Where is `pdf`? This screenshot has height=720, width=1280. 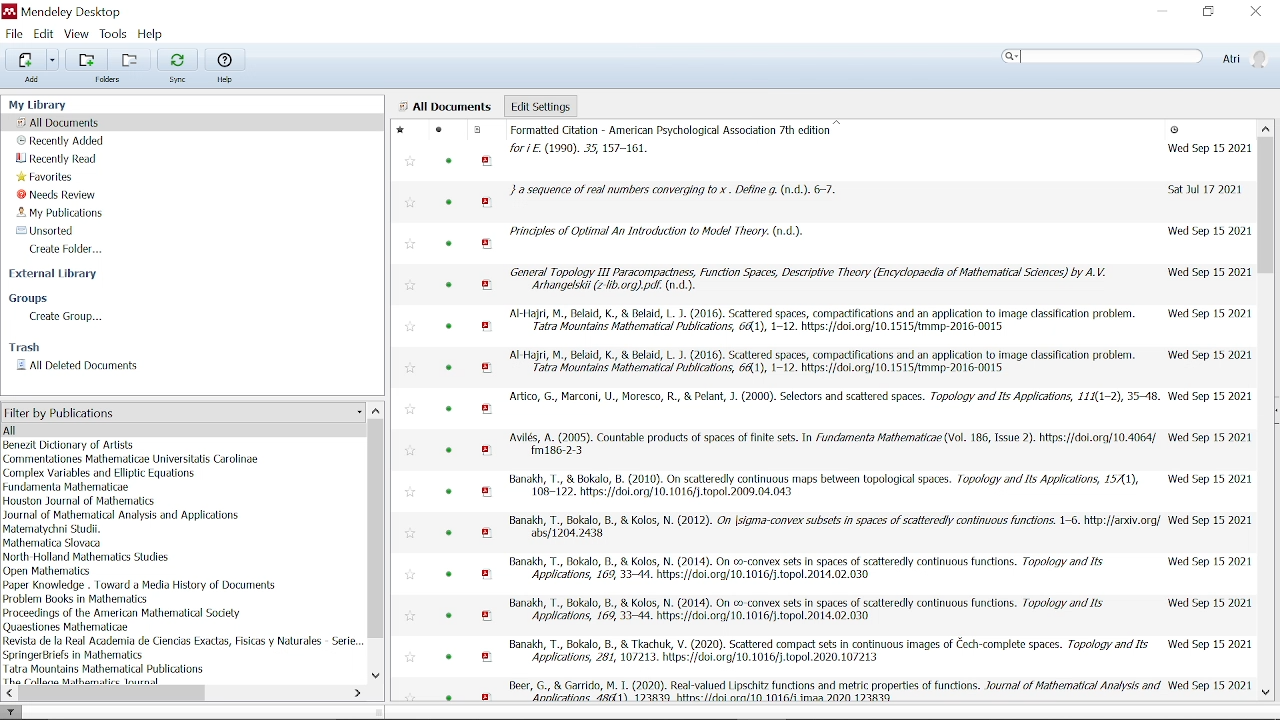 pdf is located at coordinates (488, 369).